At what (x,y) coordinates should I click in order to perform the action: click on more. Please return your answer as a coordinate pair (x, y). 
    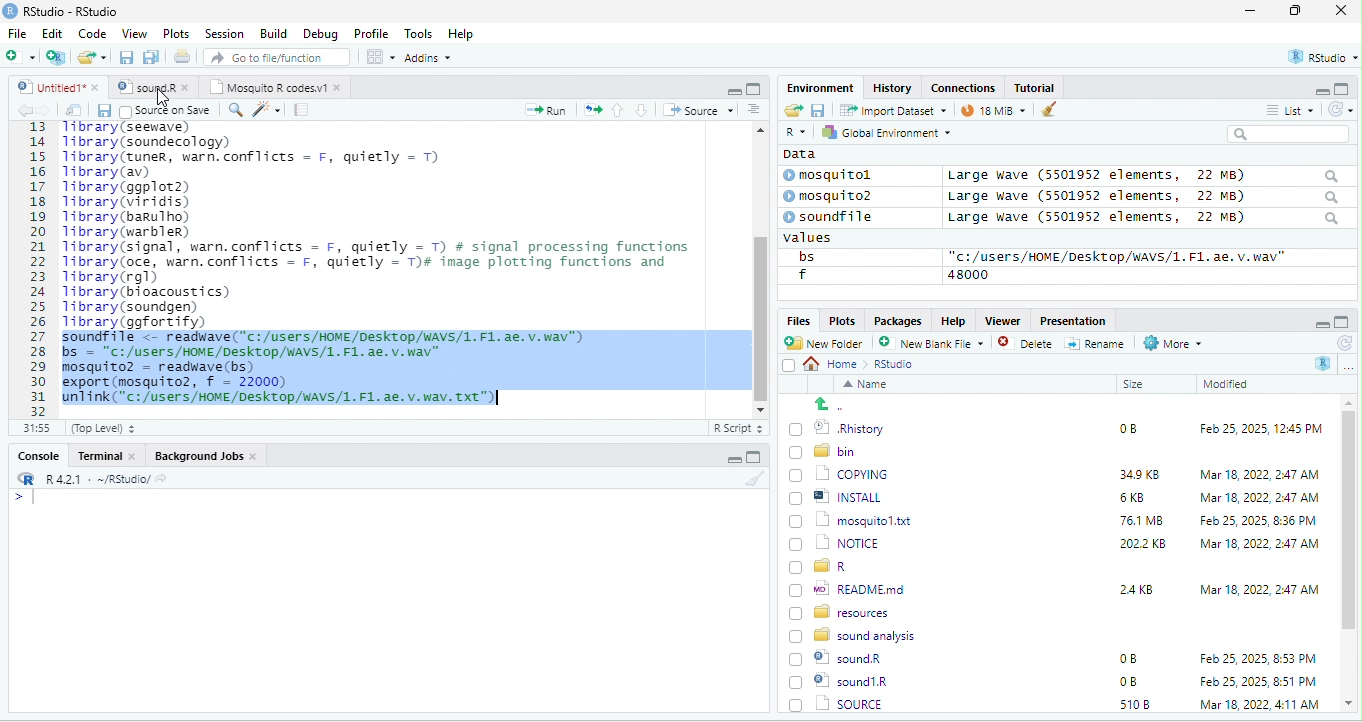
    Looking at the image, I should click on (1348, 366).